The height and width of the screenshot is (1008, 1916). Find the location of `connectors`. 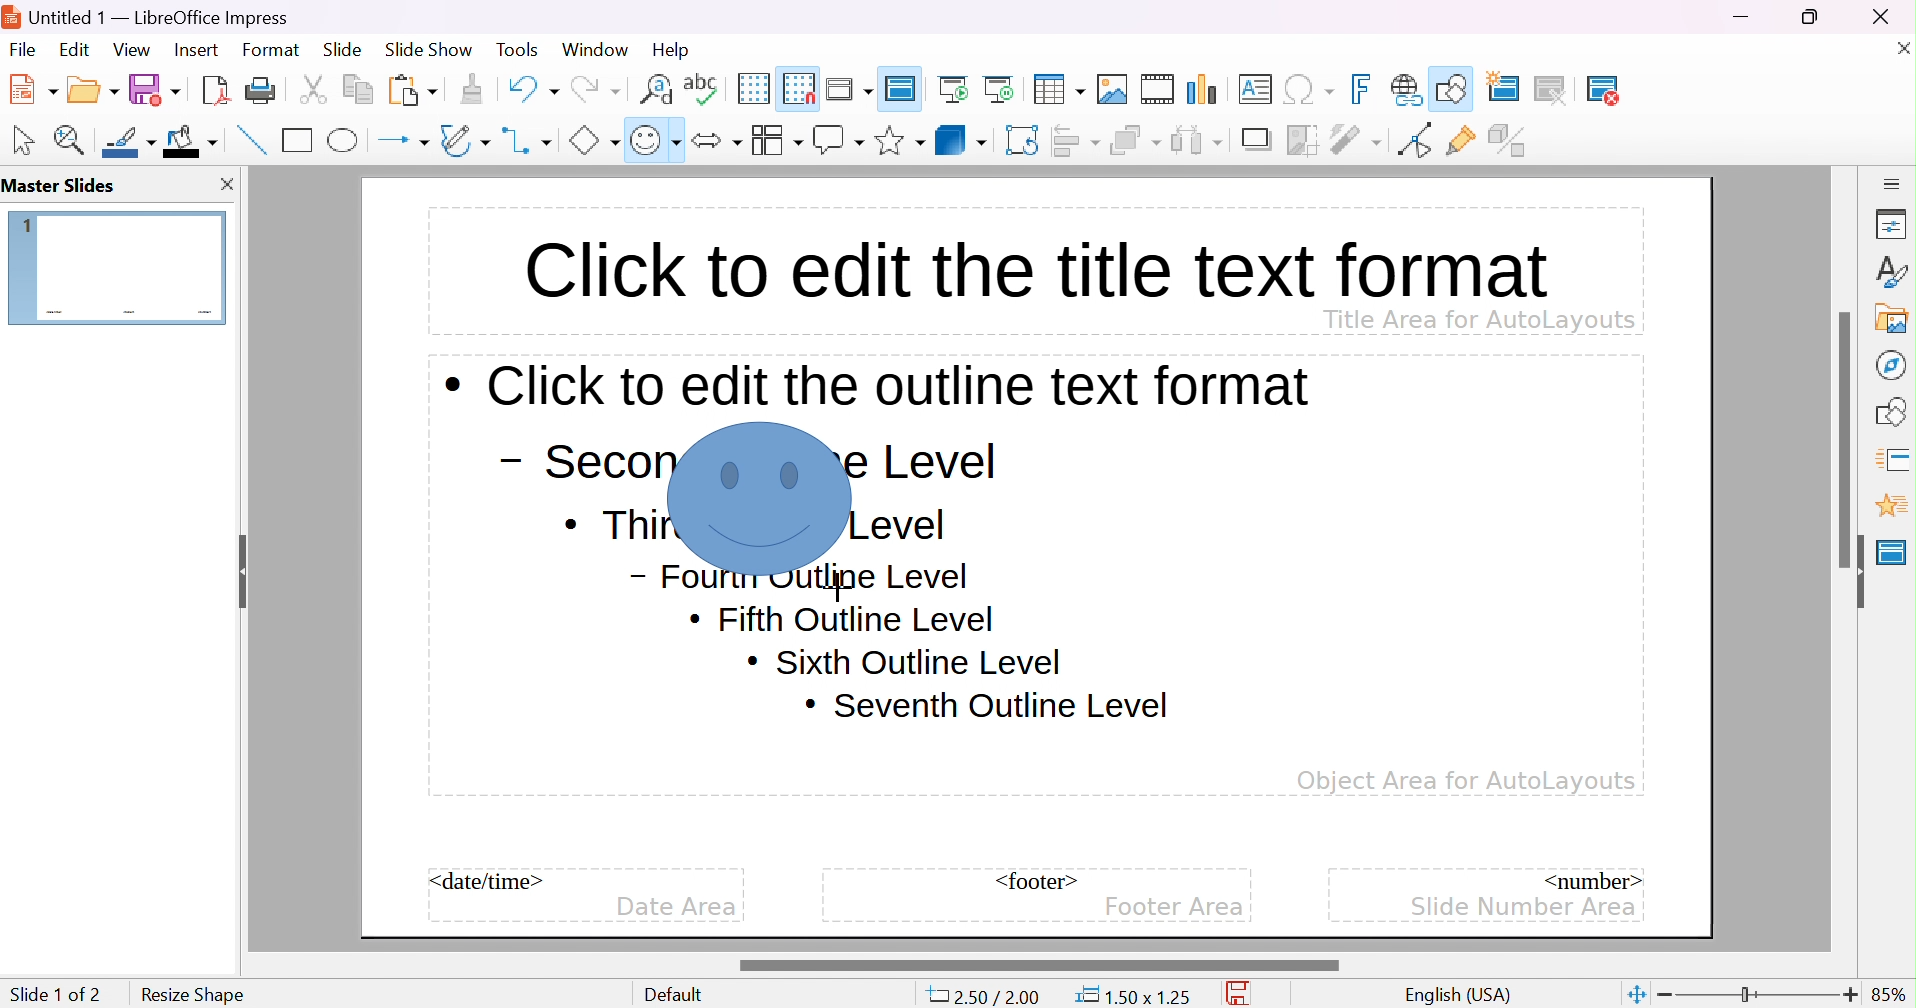

connectors is located at coordinates (528, 140).